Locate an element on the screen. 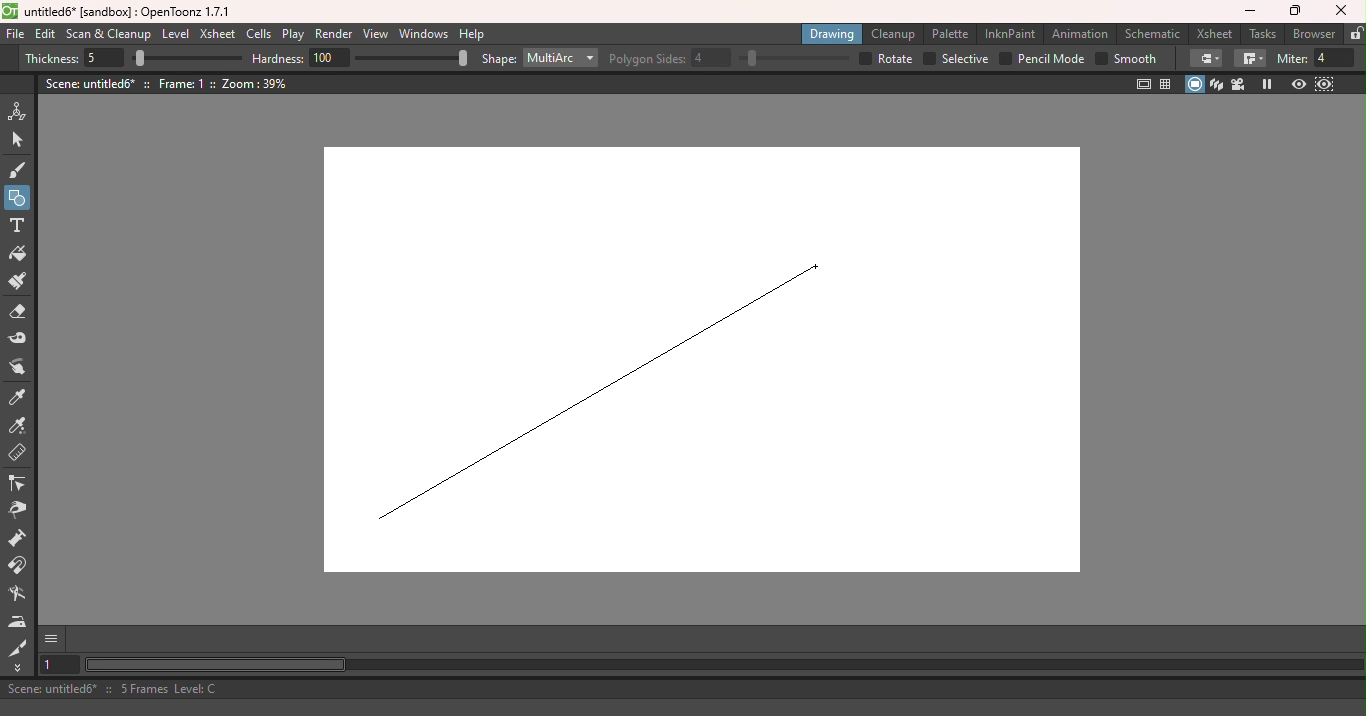 This screenshot has width=1366, height=716. Scene: untitled6* :: Frame: 1 :: Zoom: 39% is located at coordinates (167, 83).